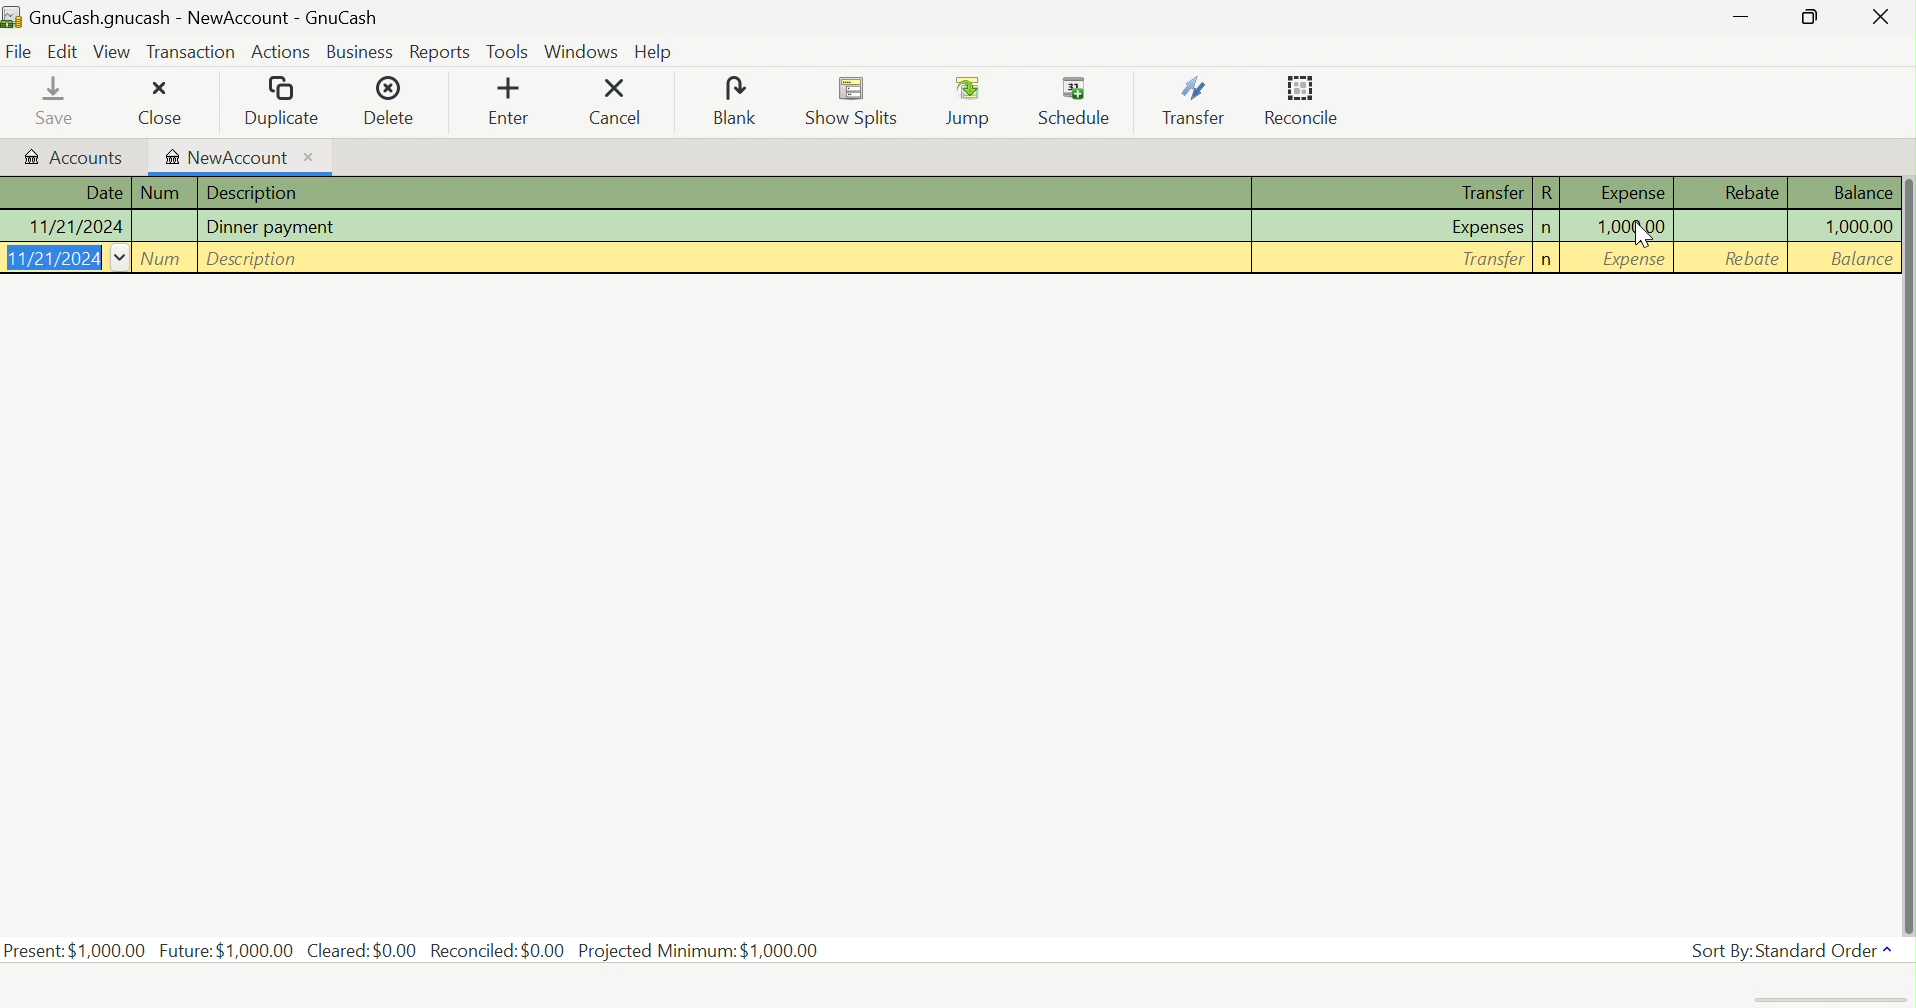 The height and width of the screenshot is (1008, 1916). Describe the element at coordinates (1857, 258) in the screenshot. I see `Balance` at that location.